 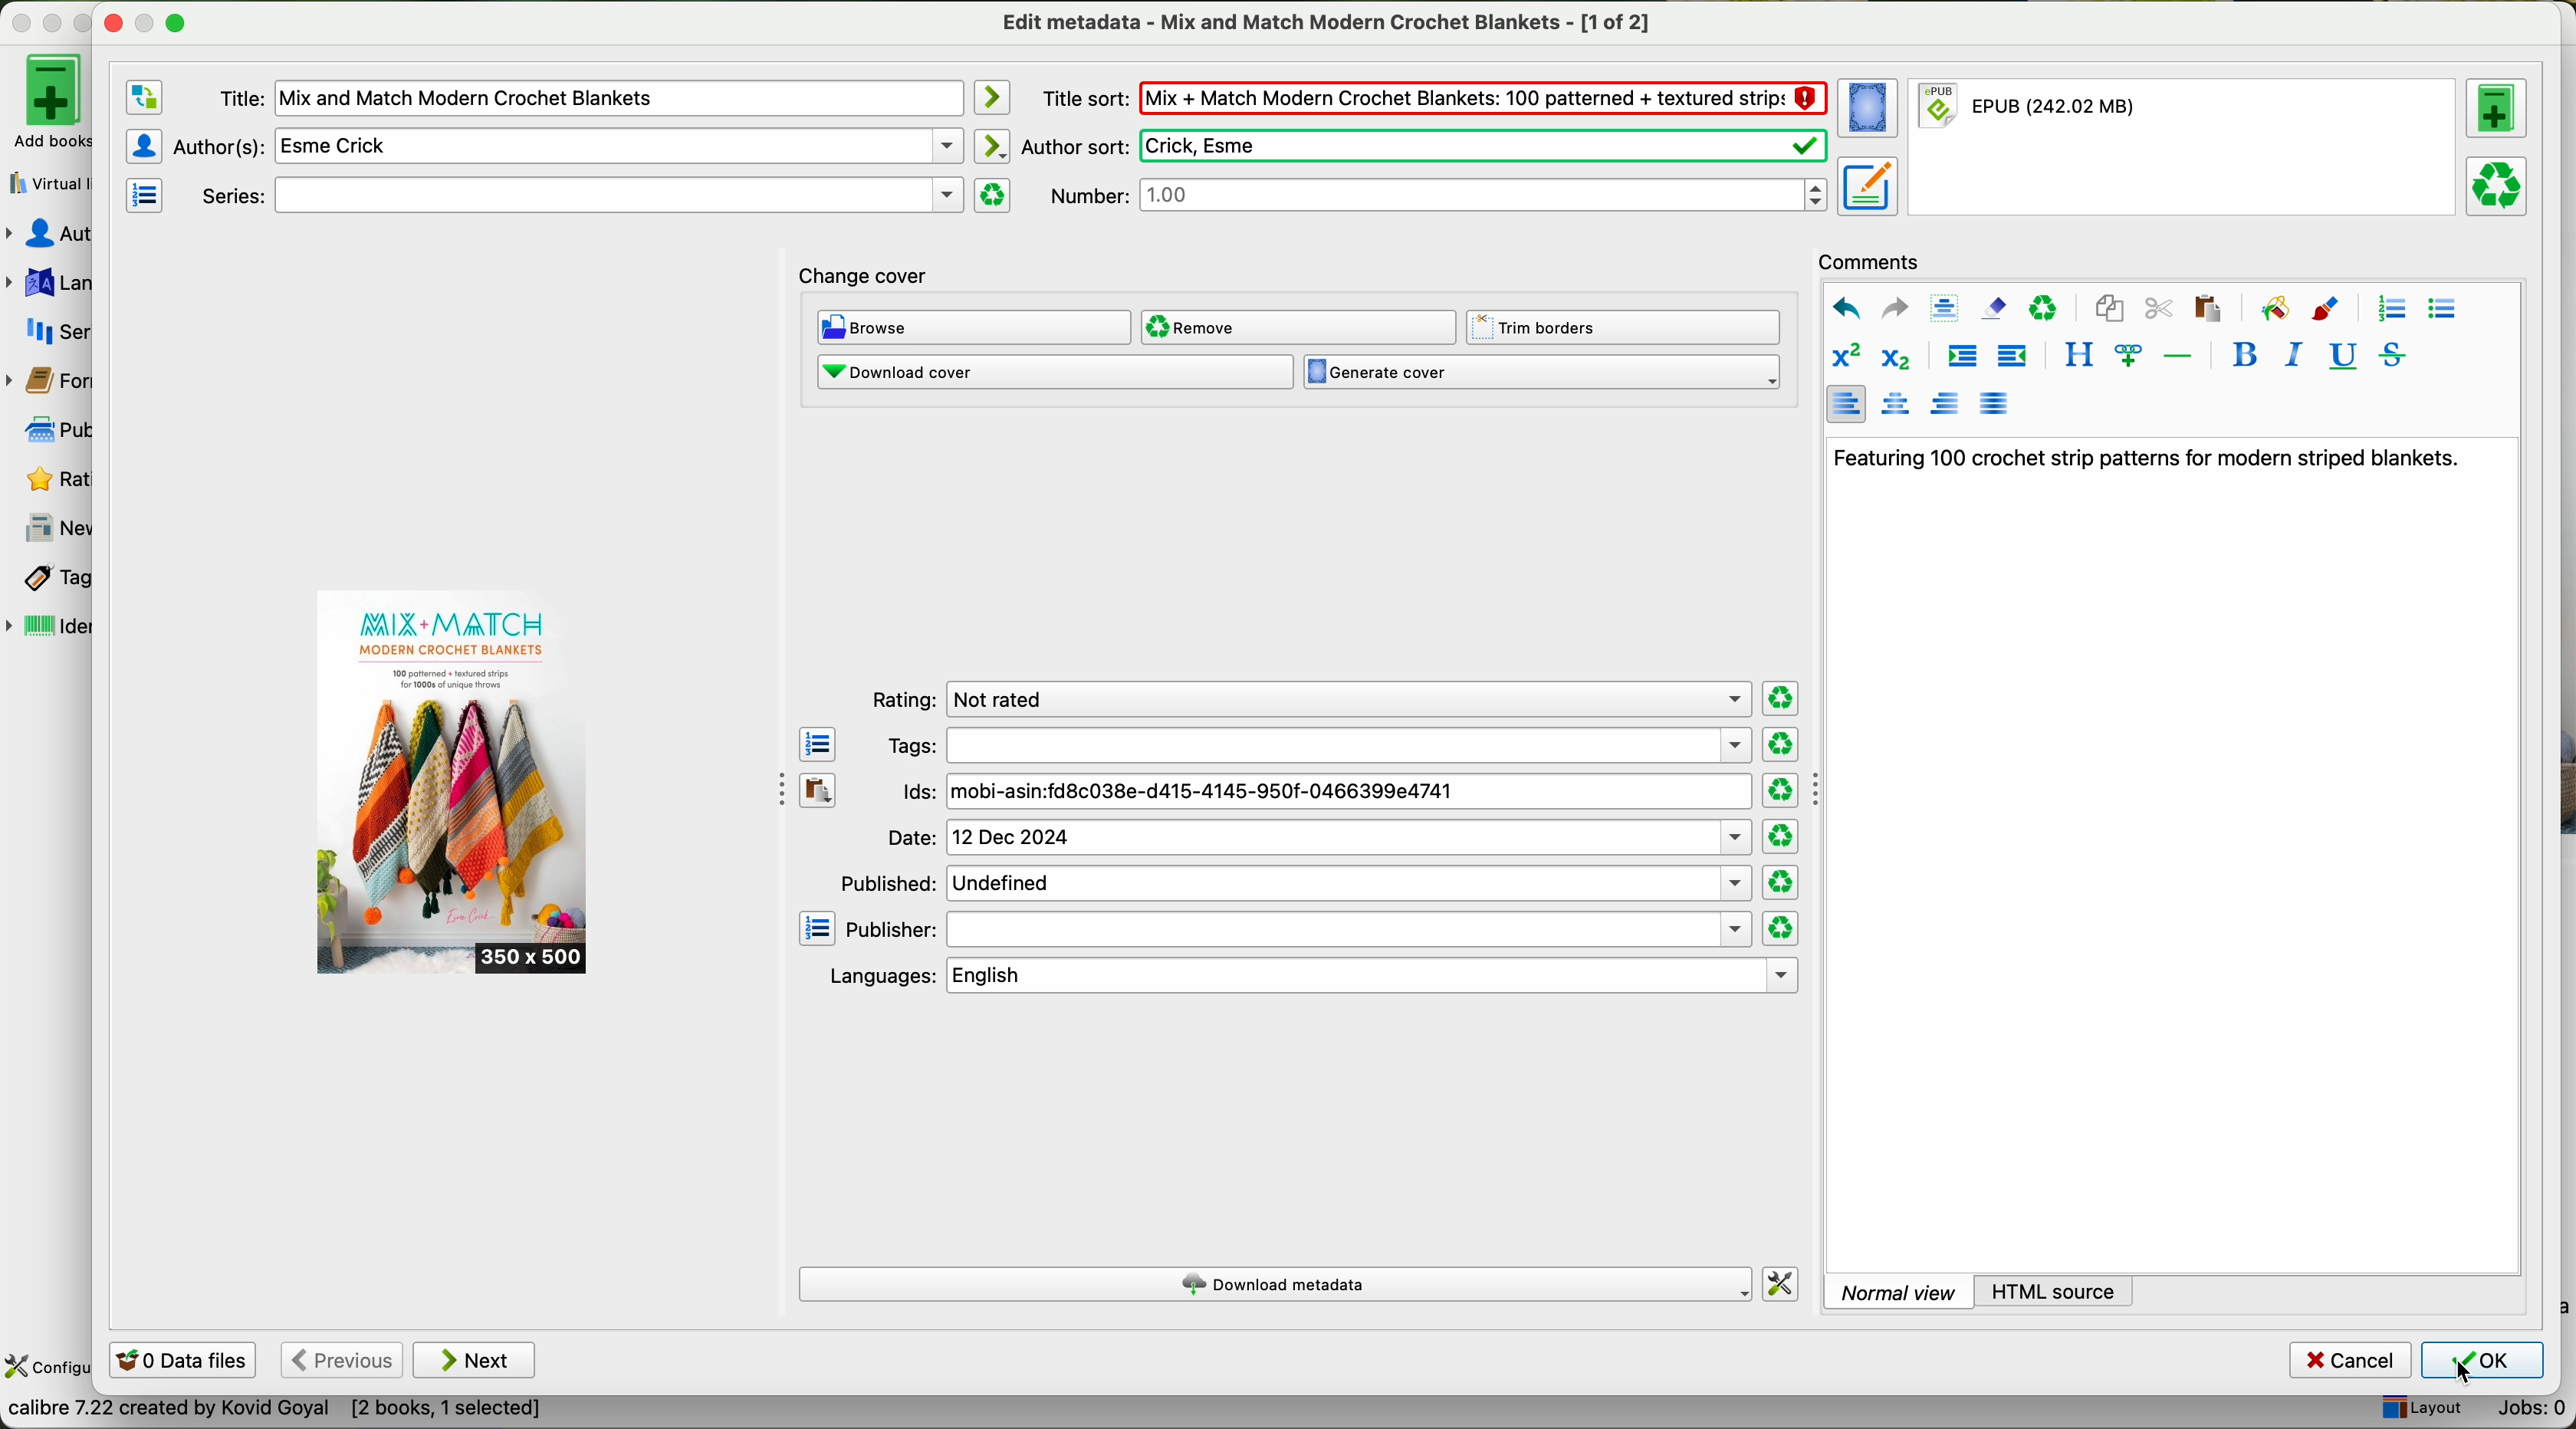 What do you see at coordinates (175, 21) in the screenshot?
I see `maximize windows` at bounding box center [175, 21].